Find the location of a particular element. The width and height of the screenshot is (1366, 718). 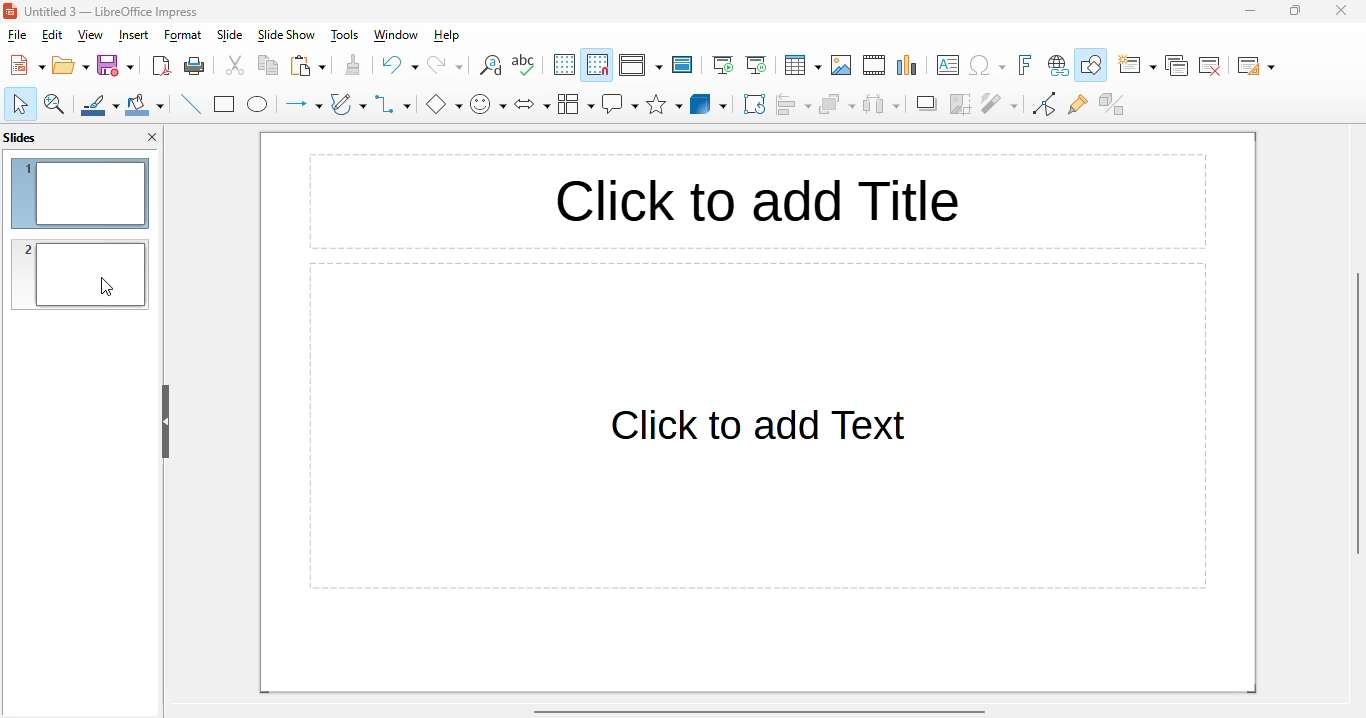

insert chart is located at coordinates (907, 65).